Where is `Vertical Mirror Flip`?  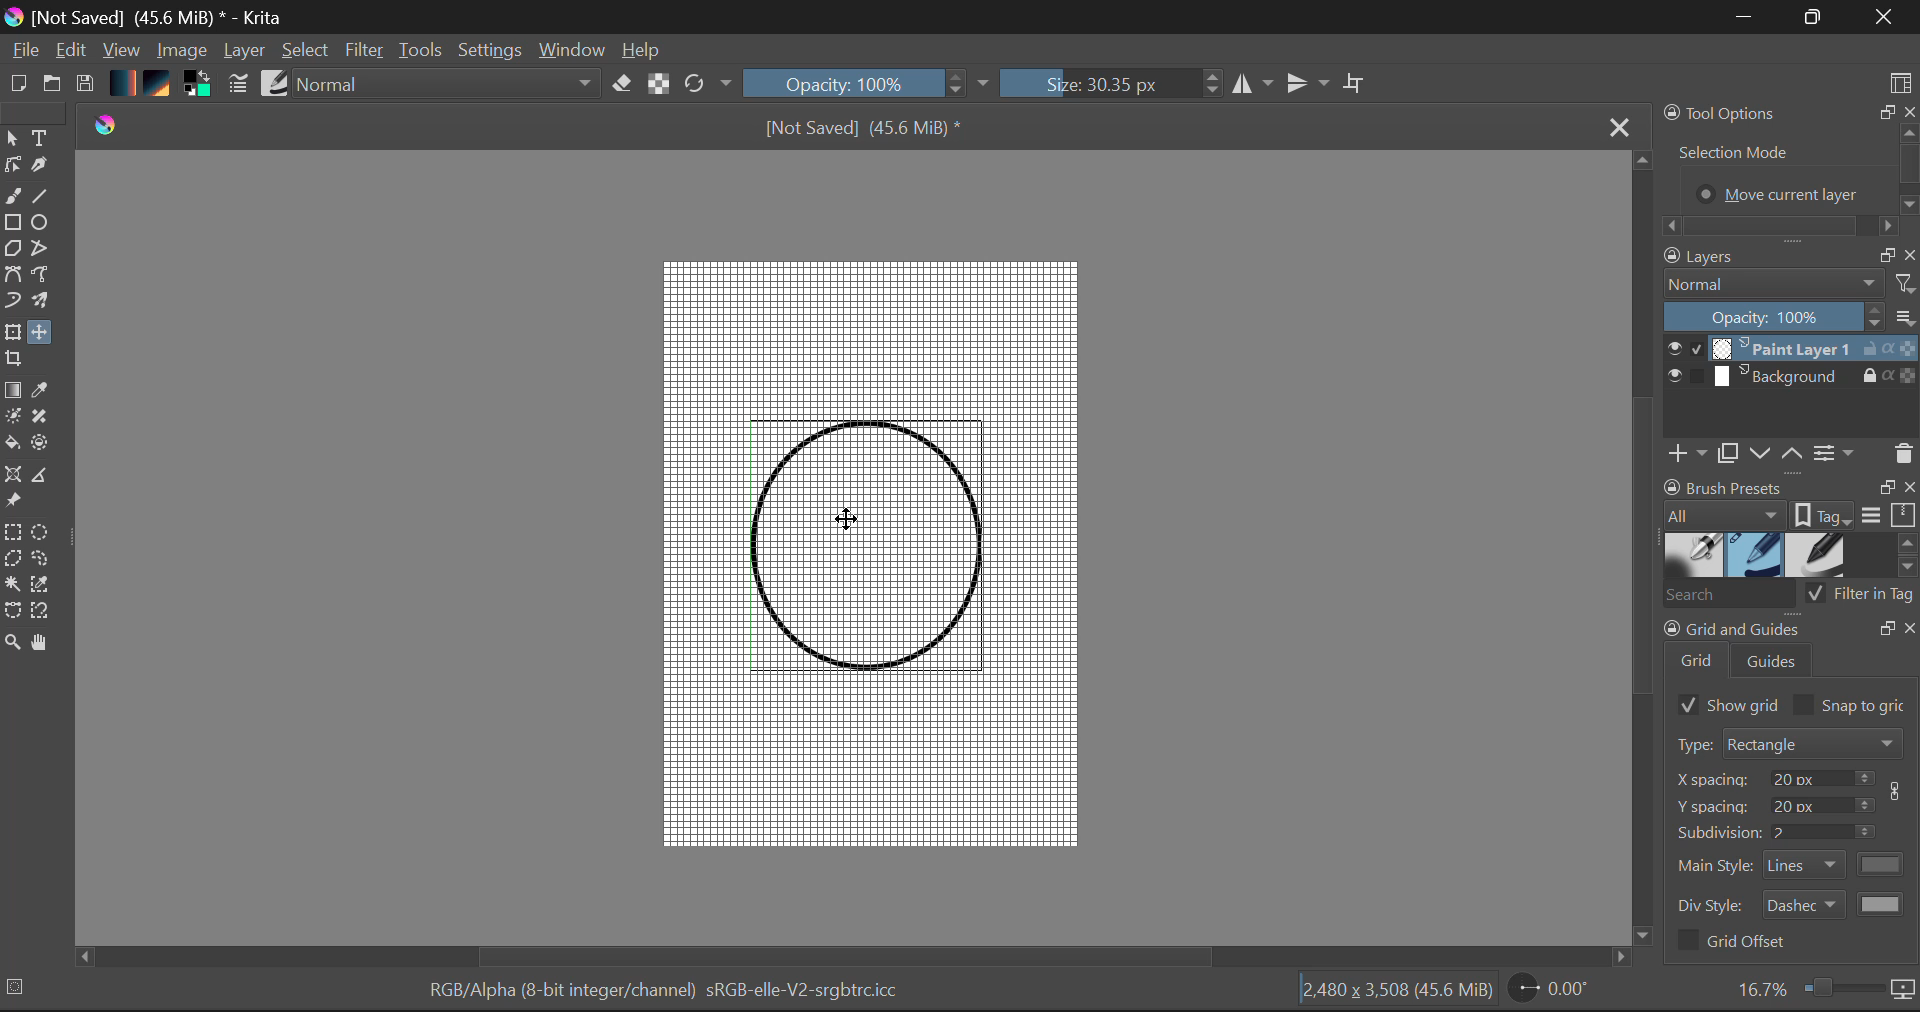 Vertical Mirror Flip is located at coordinates (1254, 84).